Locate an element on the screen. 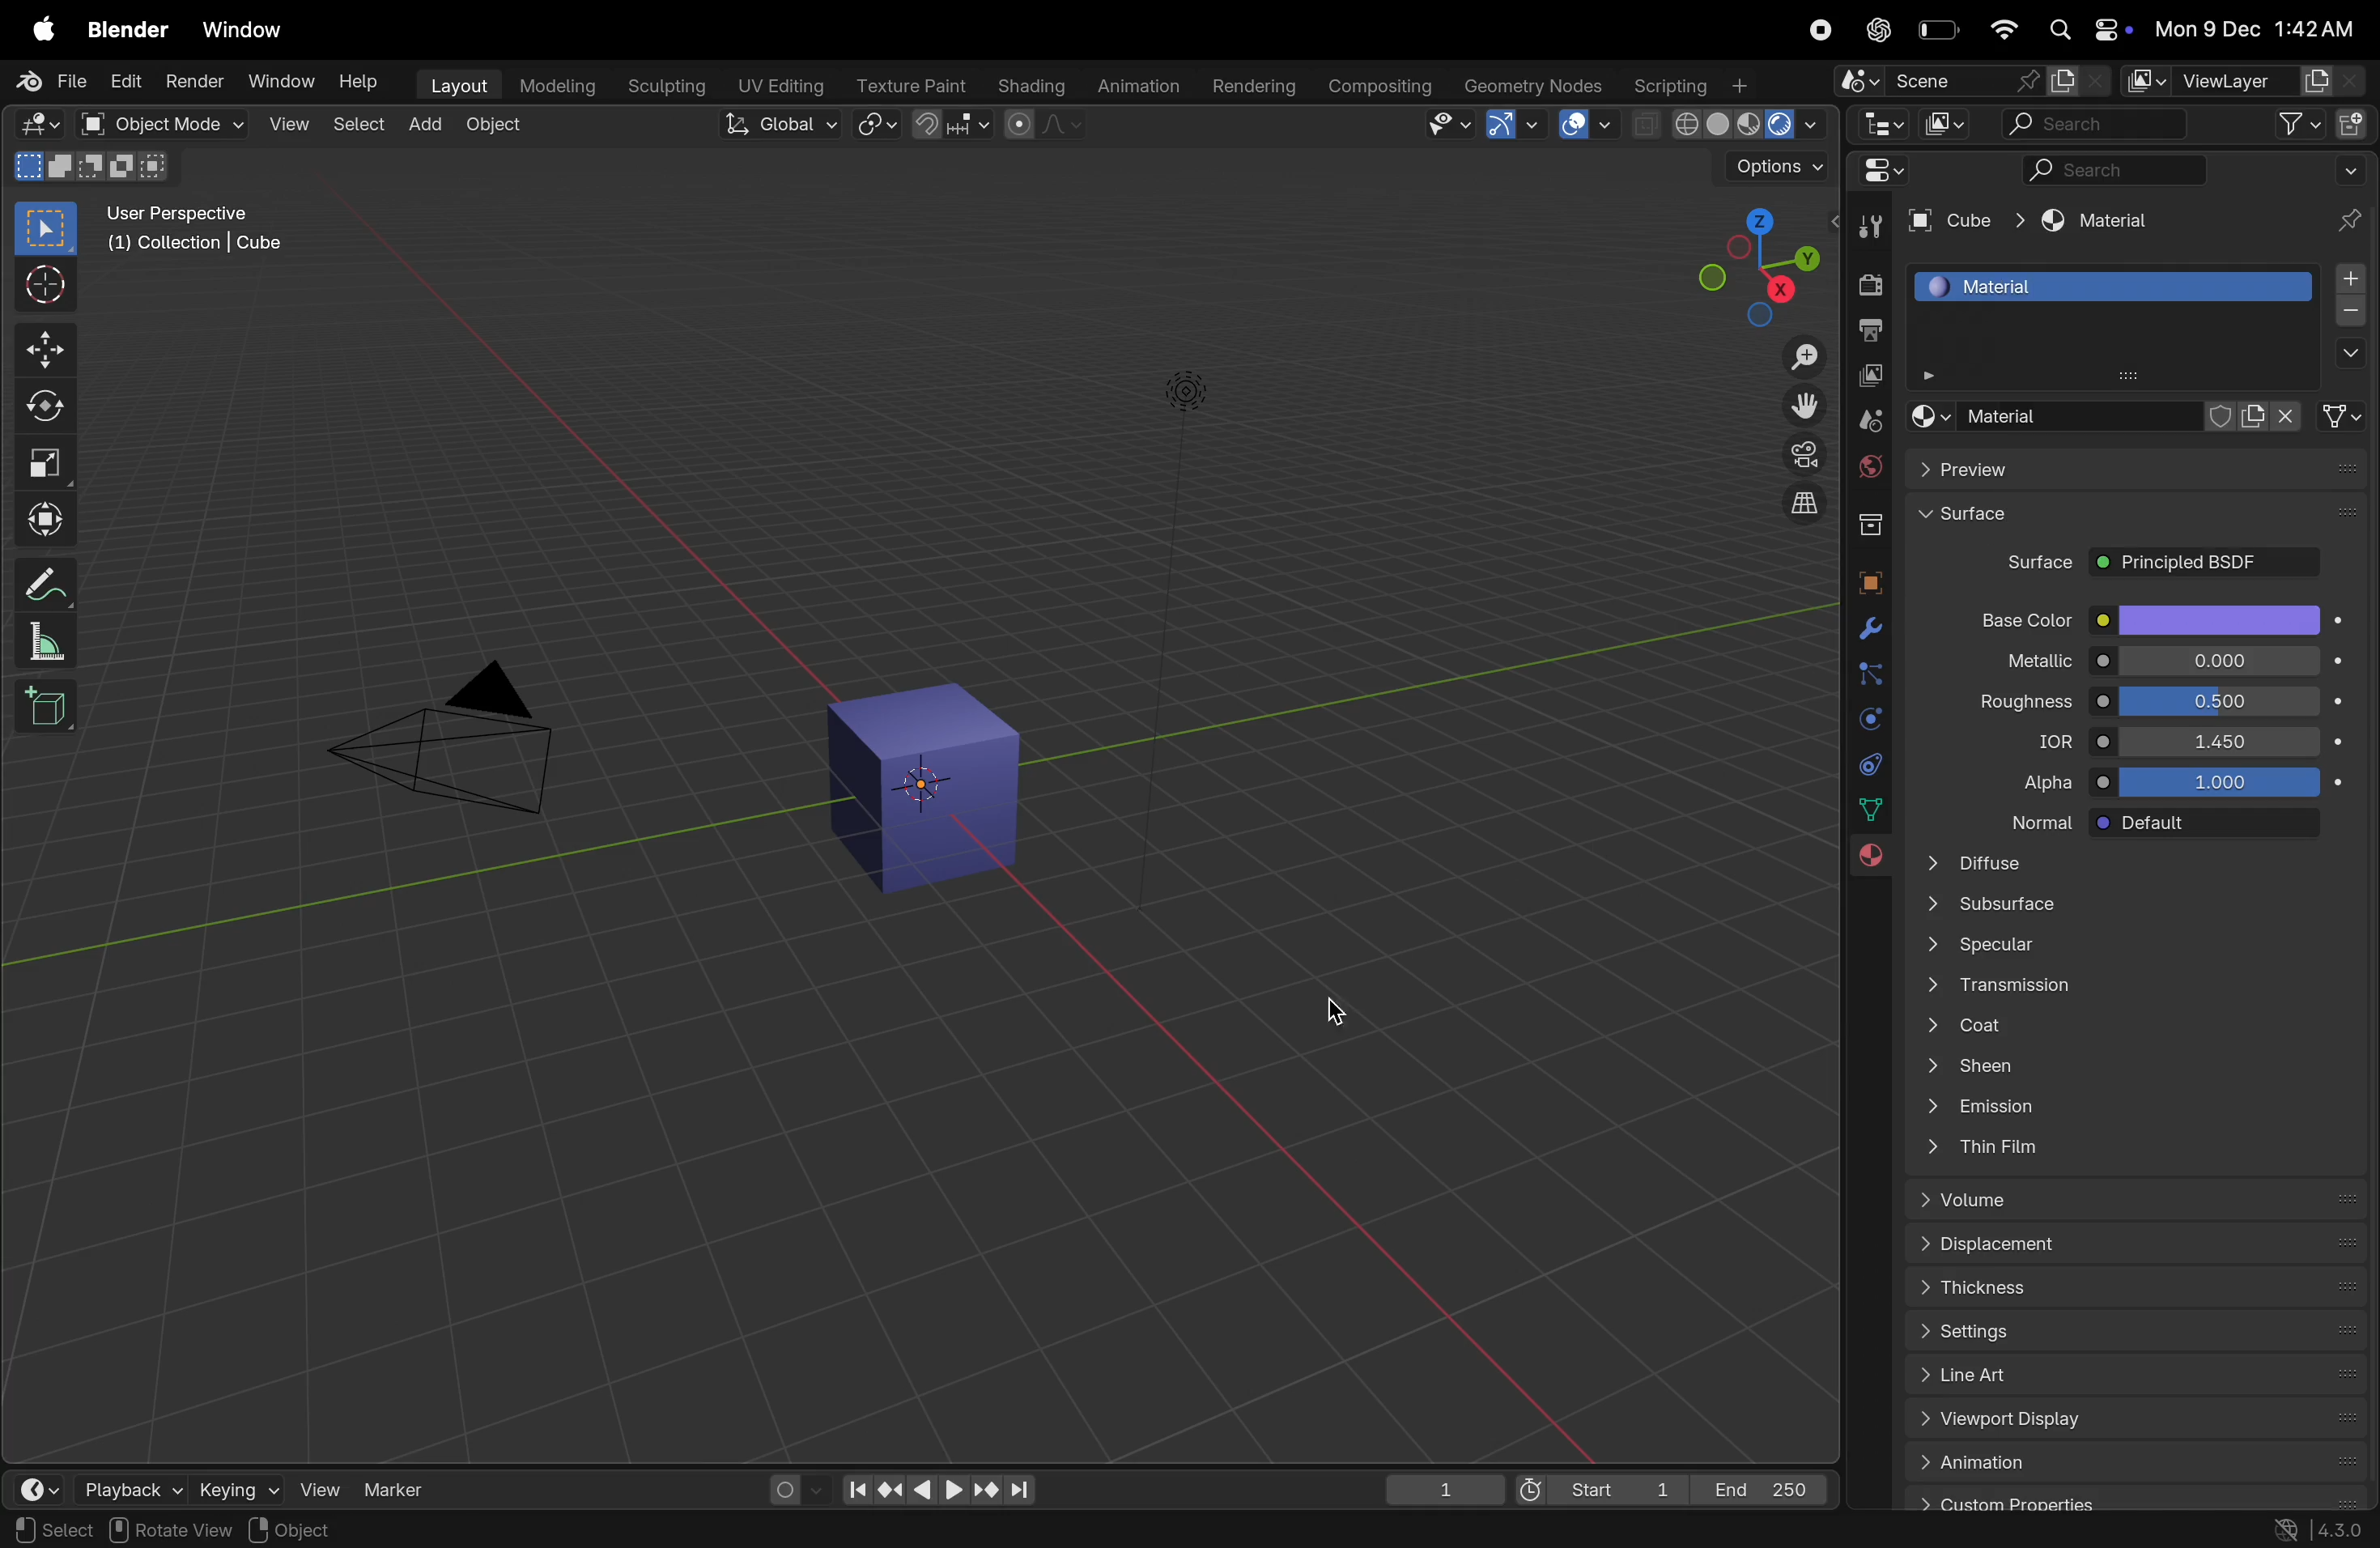 The width and height of the screenshot is (2380, 1548). material is located at coordinates (2092, 222).